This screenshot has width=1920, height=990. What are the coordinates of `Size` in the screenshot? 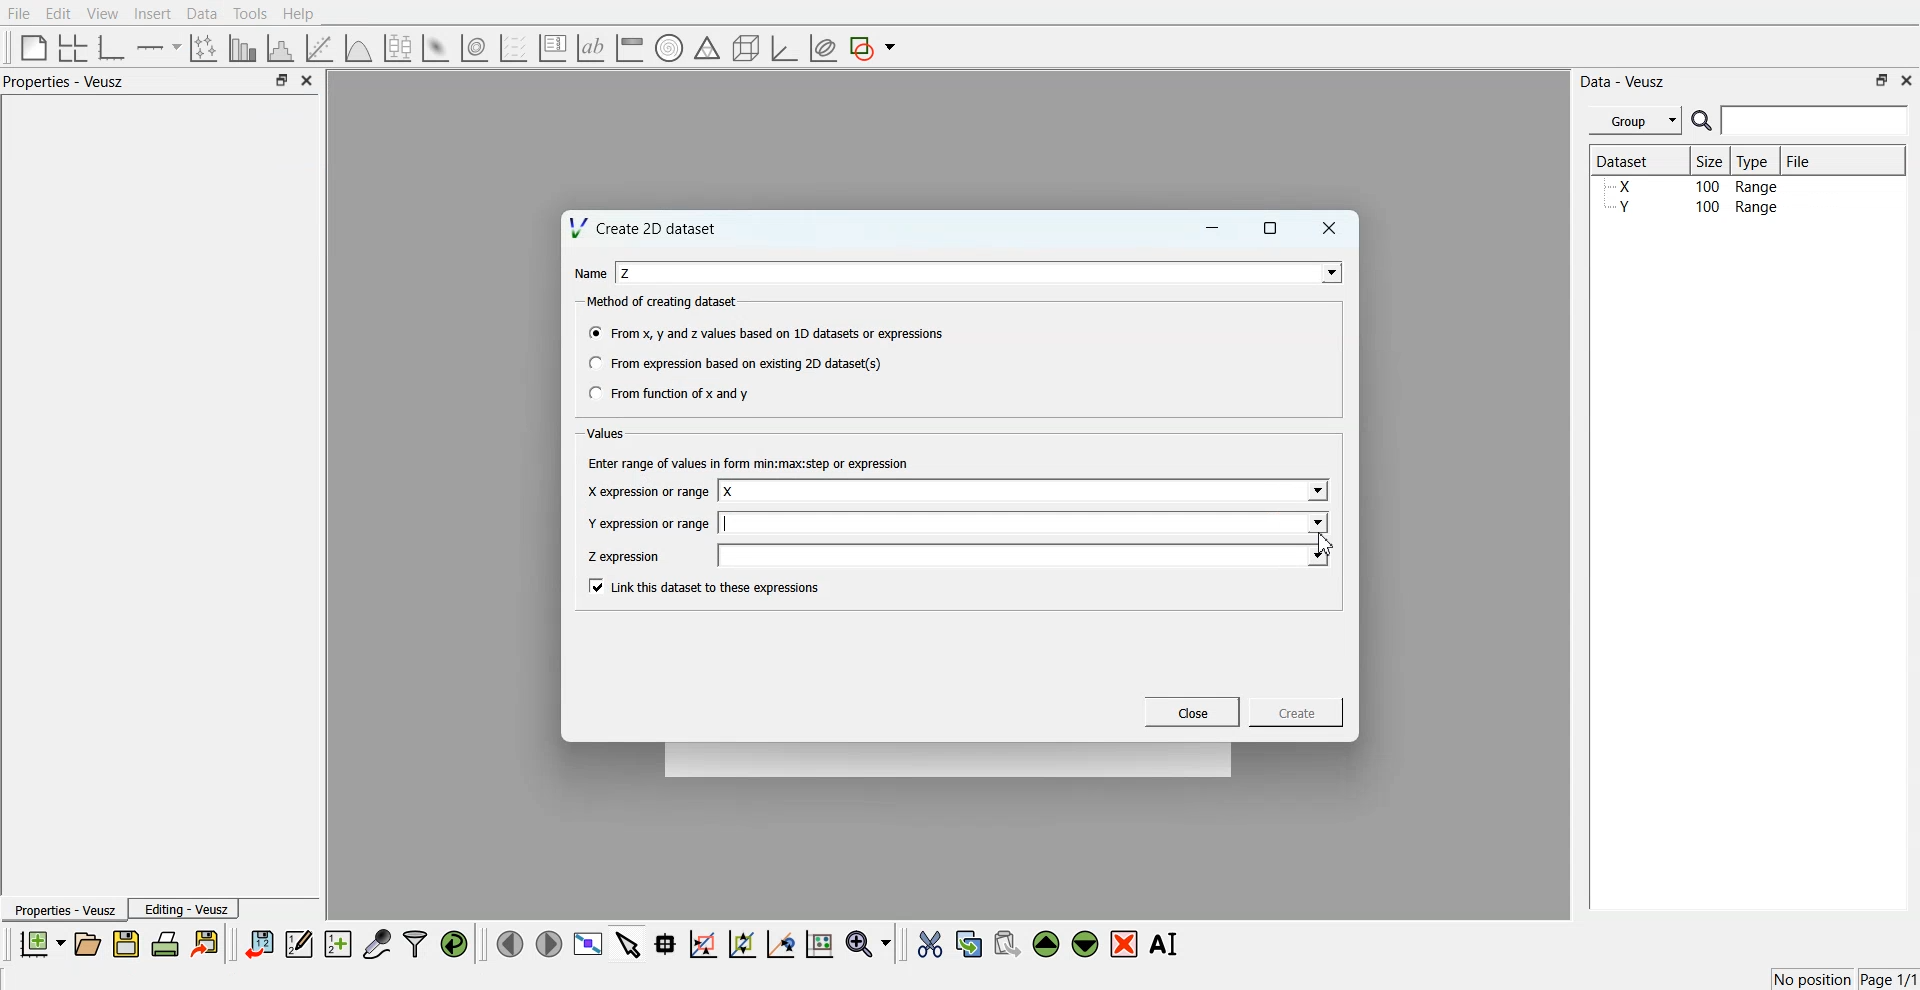 It's located at (1711, 160).